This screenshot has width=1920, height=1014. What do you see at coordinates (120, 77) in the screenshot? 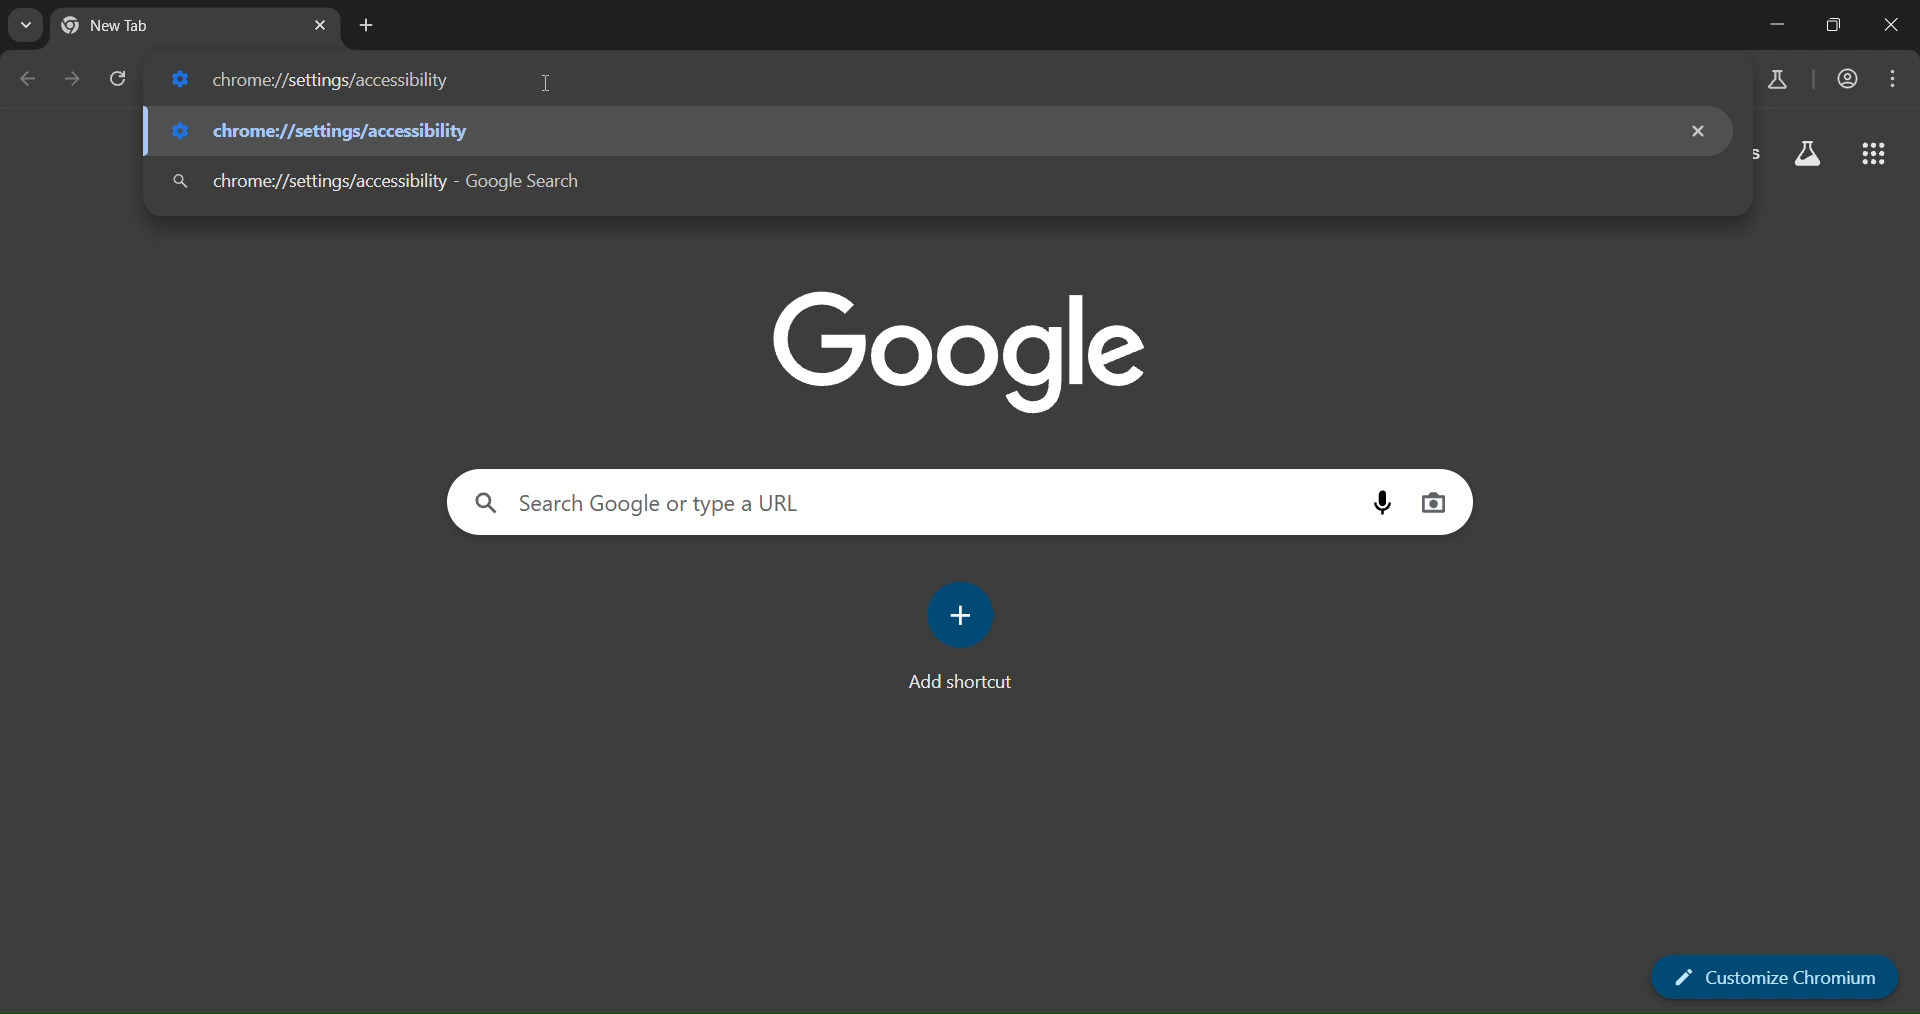
I see `reload page` at bounding box center [120, 77].